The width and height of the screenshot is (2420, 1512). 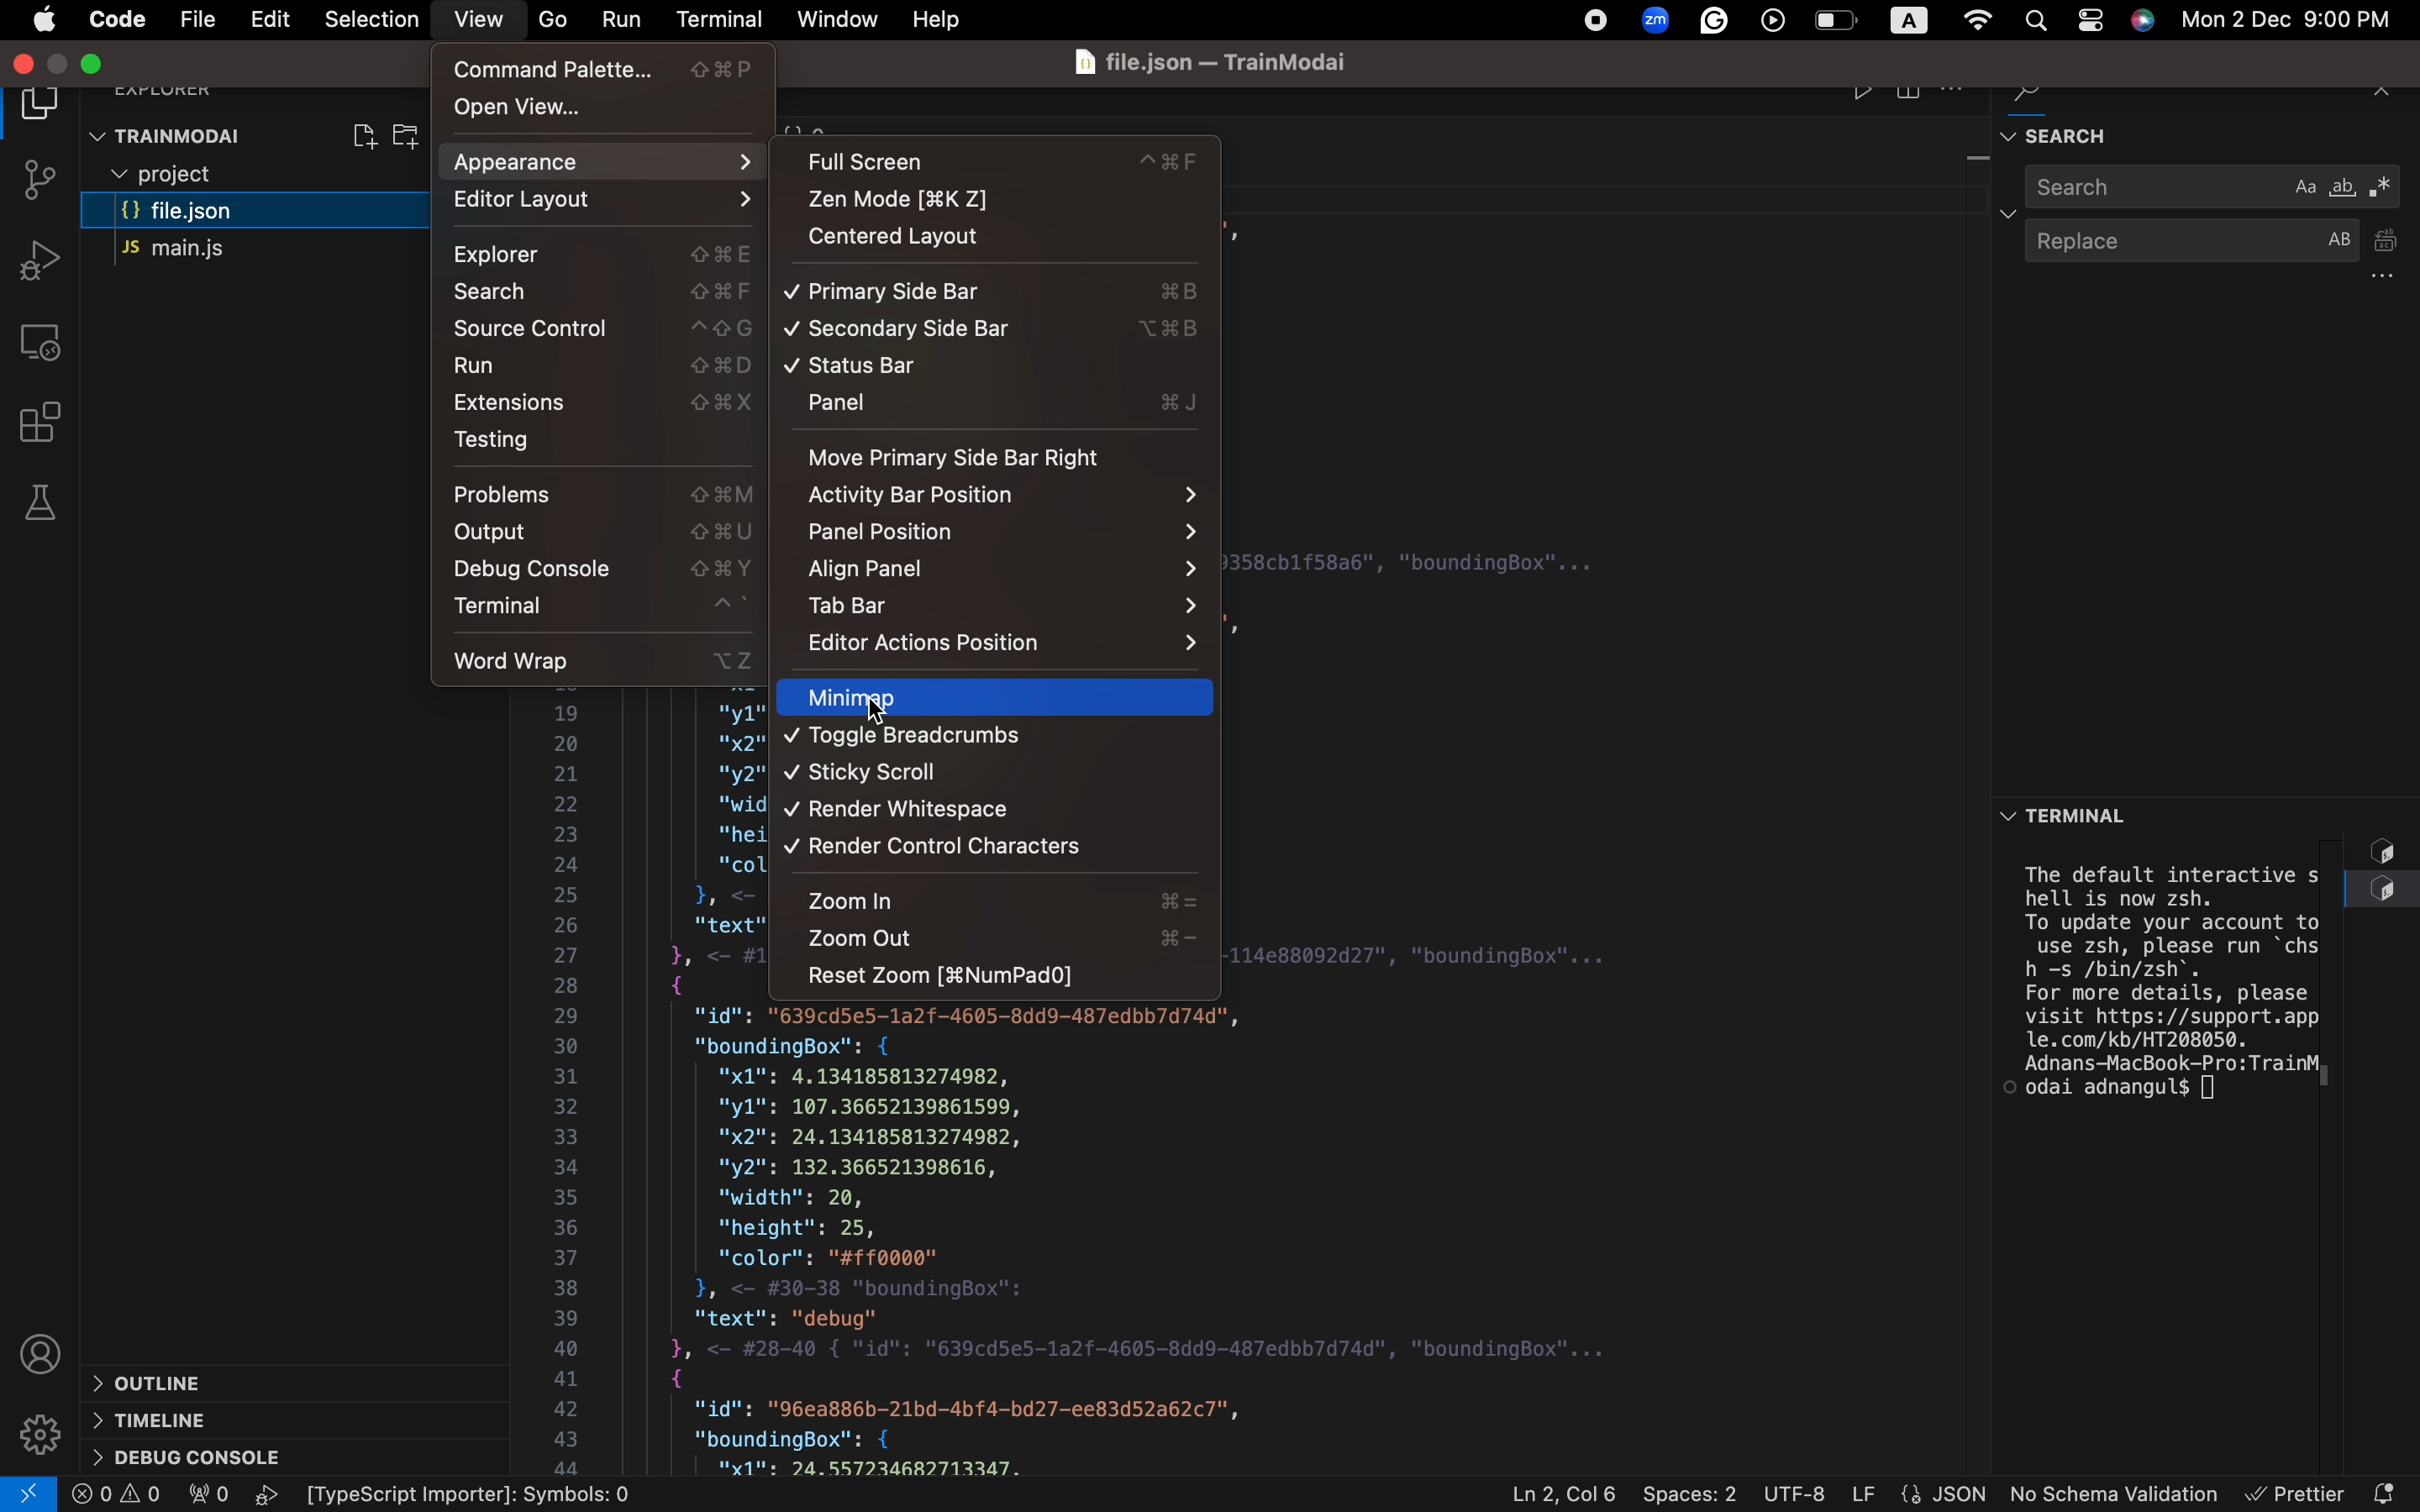 I want to click on zoom in, so click(x=1003, y=936).